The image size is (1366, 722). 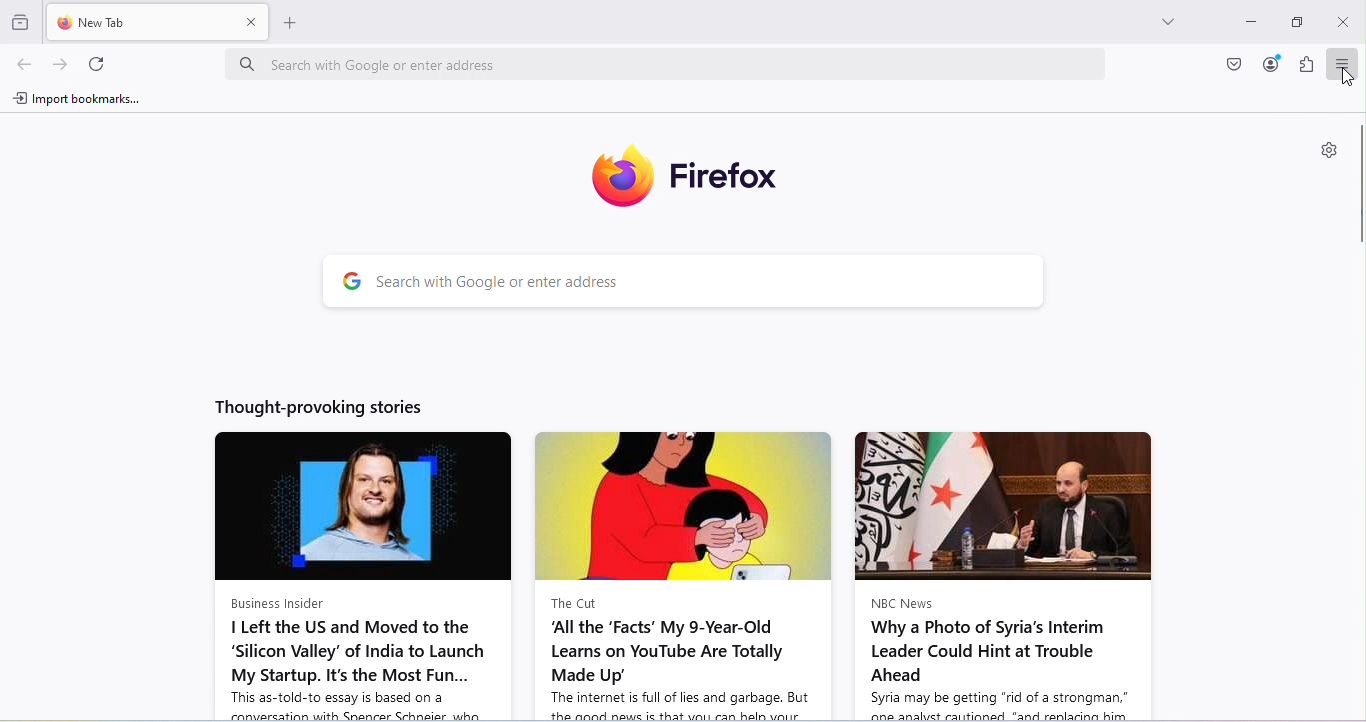 What do you see at coordinates (1351, 81) in the screenshot?
I see `cursor` at bounding box center [1351, 81].